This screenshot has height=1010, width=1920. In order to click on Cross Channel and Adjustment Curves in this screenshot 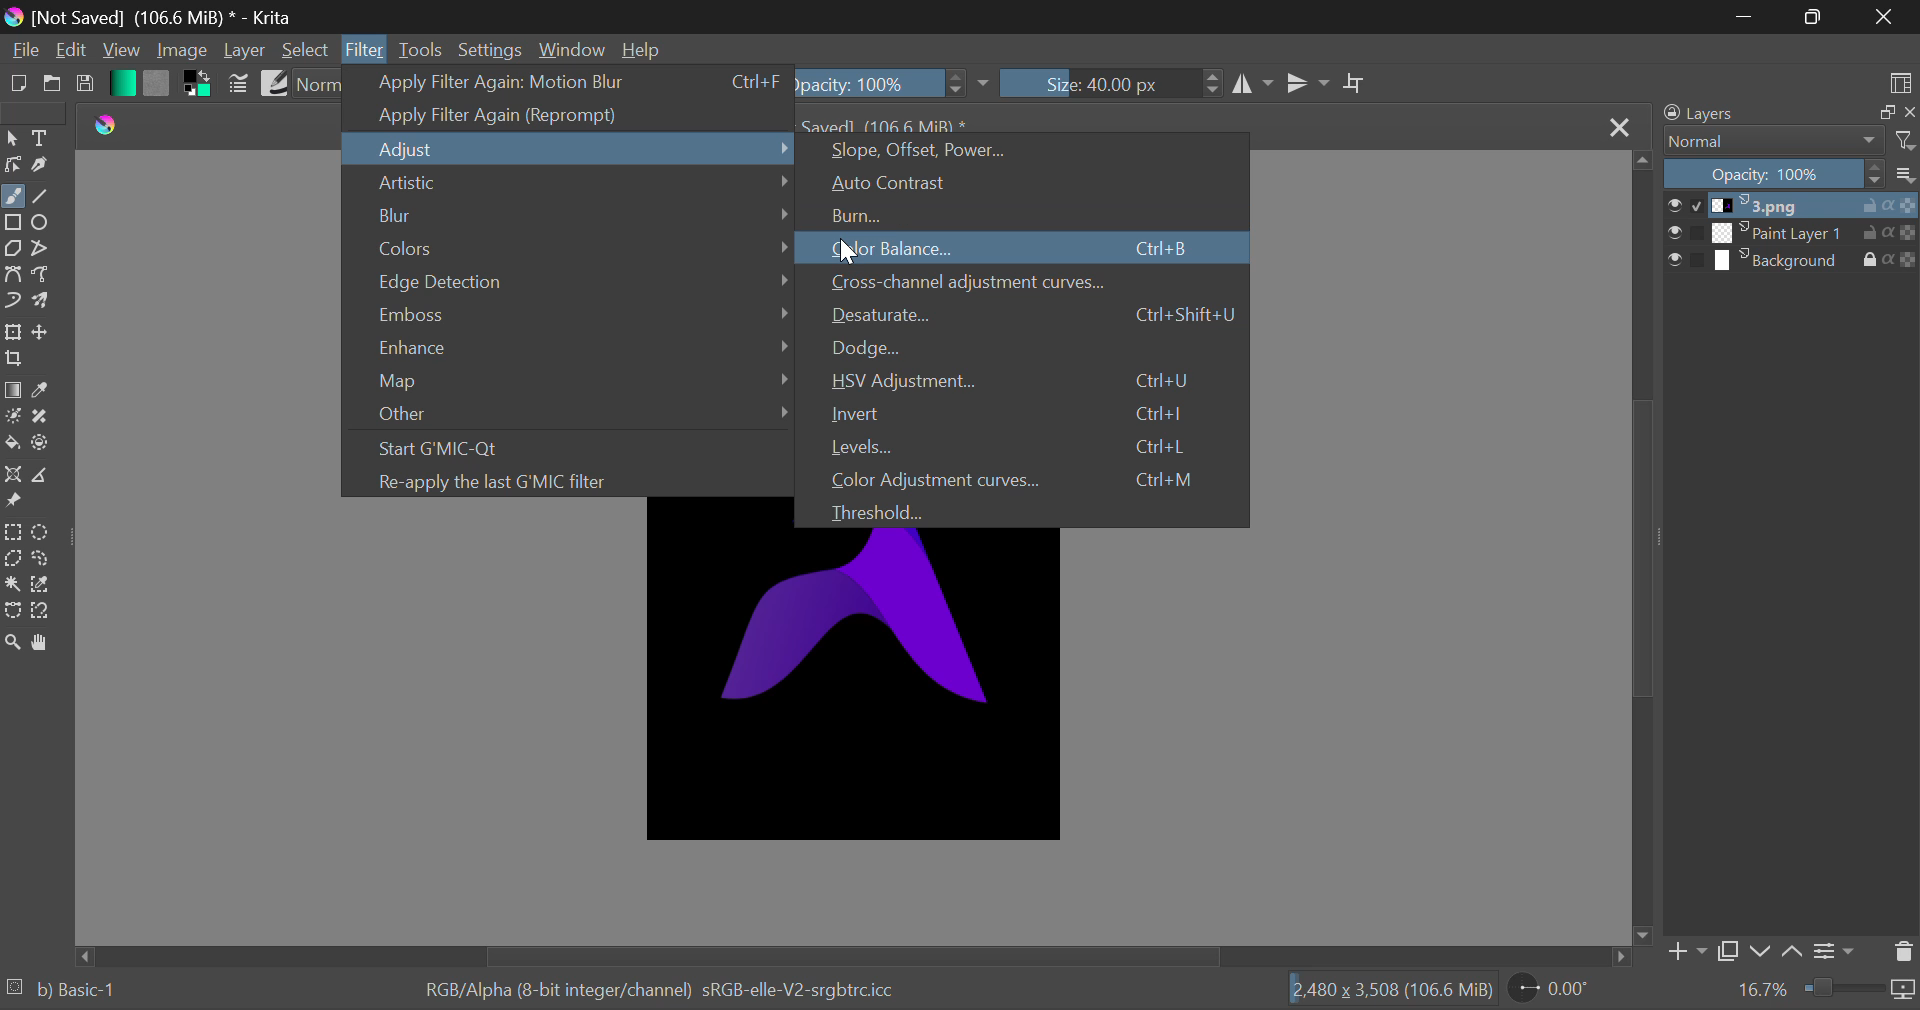, I will do `click(1034, 283)`.